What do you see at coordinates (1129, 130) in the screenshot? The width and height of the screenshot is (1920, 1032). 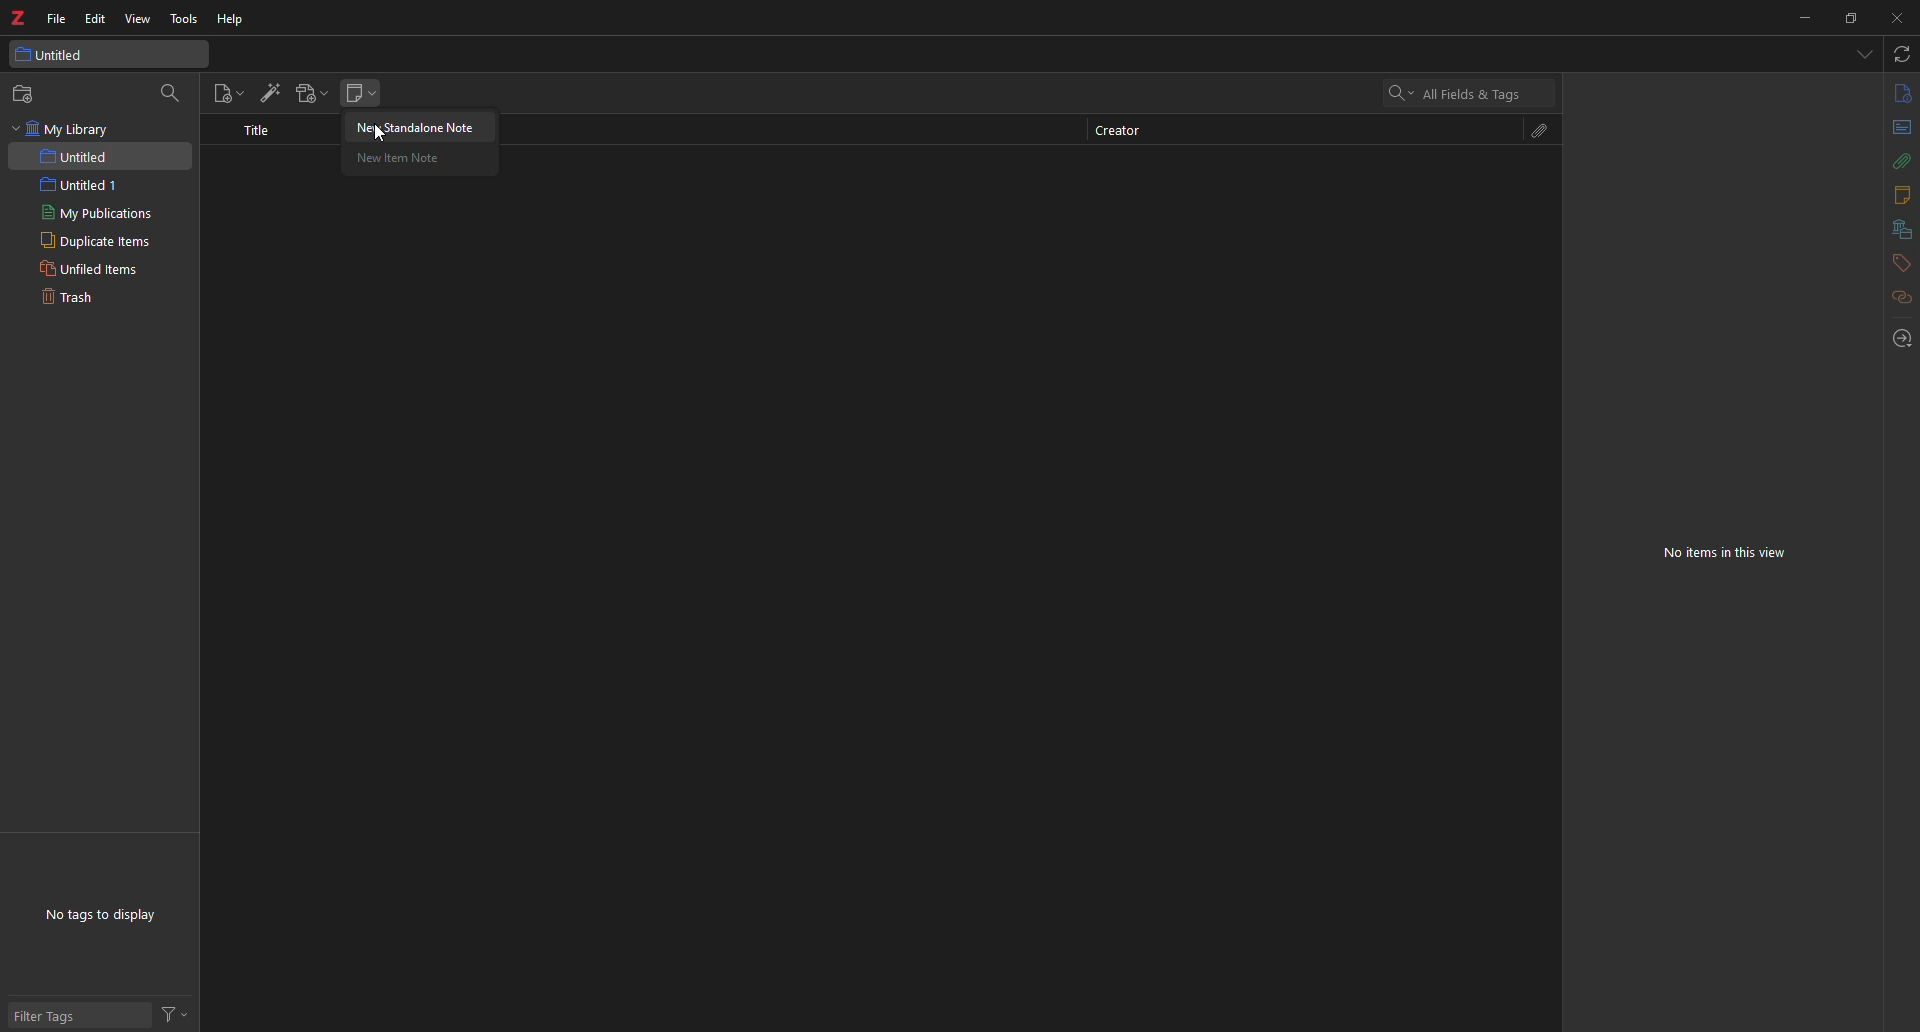 I see `creator` at bounding box center [1129, 130].